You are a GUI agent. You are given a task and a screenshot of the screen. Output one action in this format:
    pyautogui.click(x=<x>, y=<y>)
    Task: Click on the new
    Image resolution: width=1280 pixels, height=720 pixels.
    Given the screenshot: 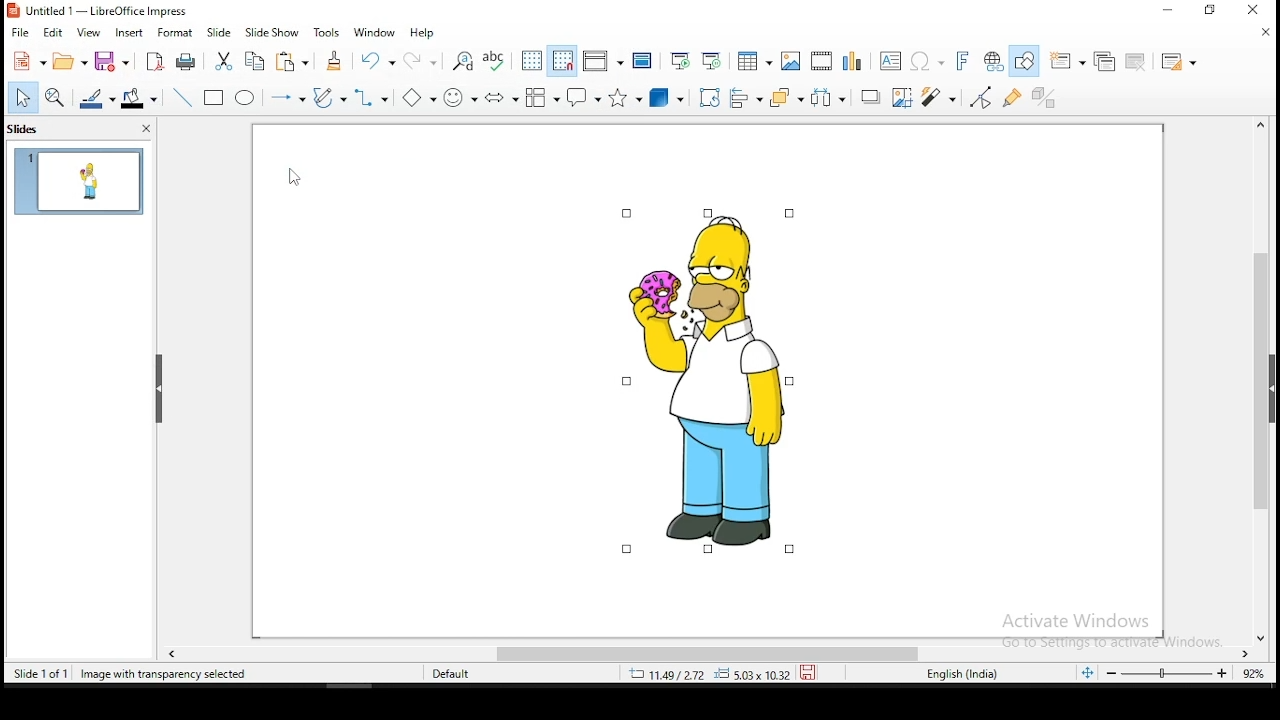 What is the action you would take?
    pyautogui.click(x=28, y=60)
    